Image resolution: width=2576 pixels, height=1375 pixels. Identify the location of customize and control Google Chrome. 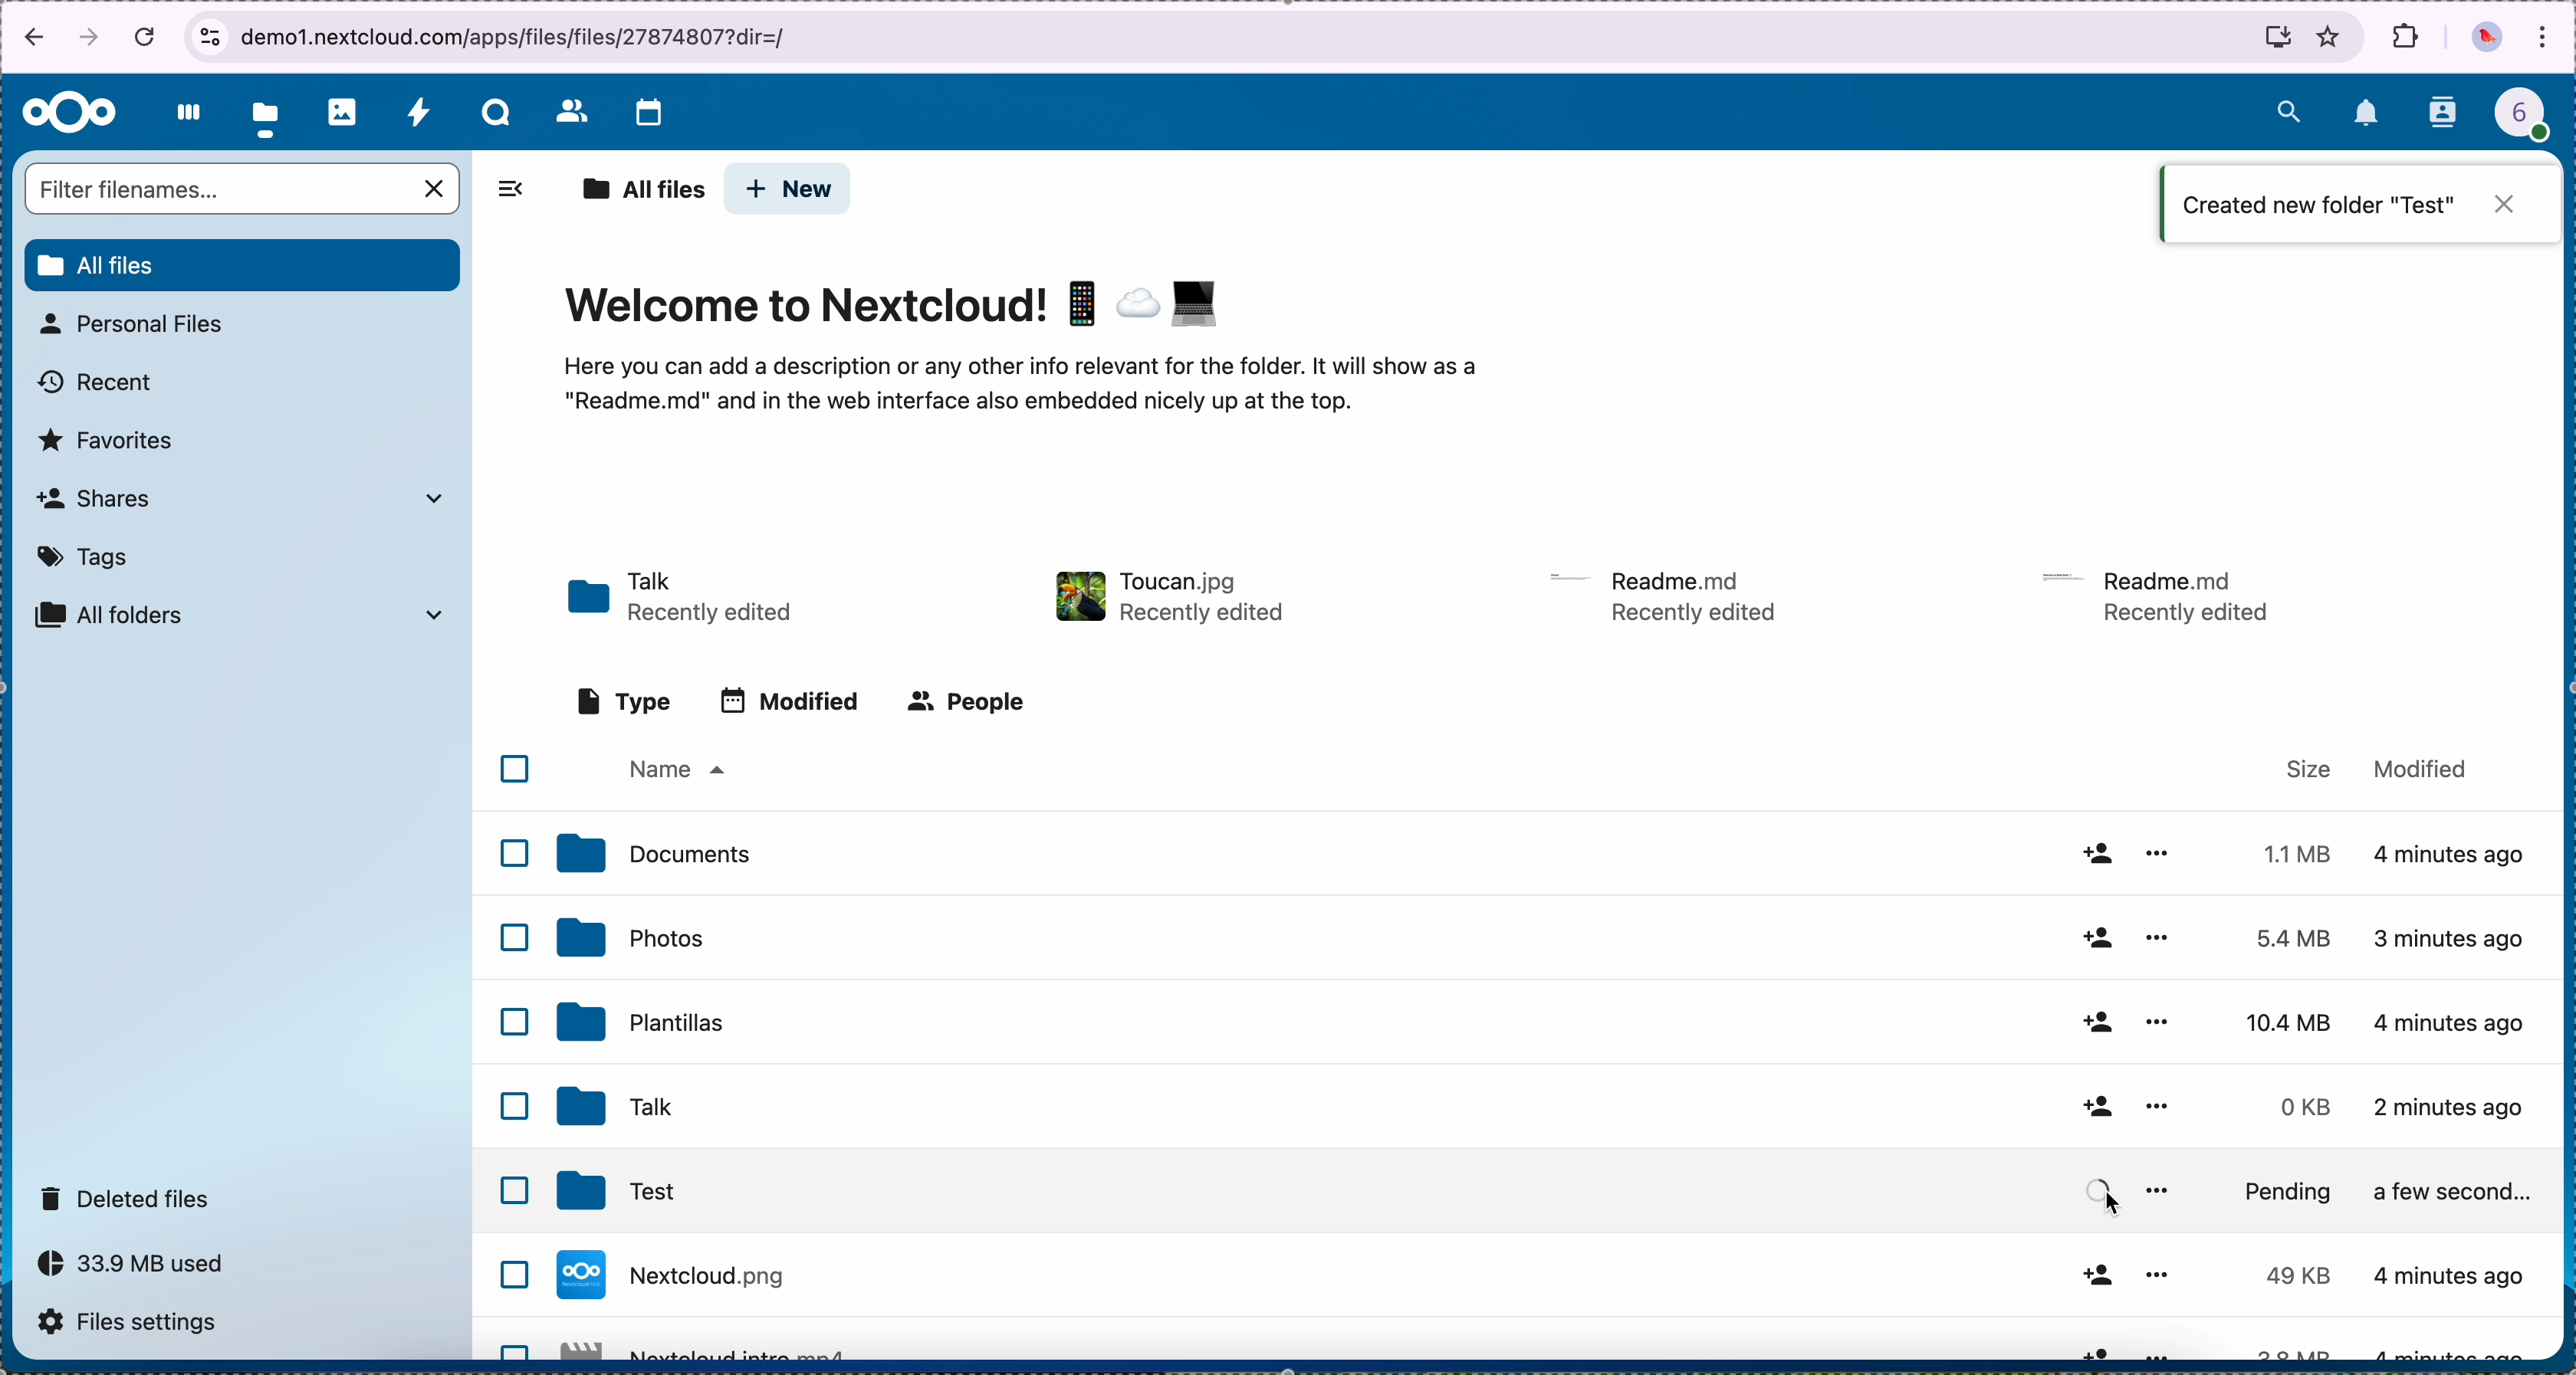
(2544, 39).